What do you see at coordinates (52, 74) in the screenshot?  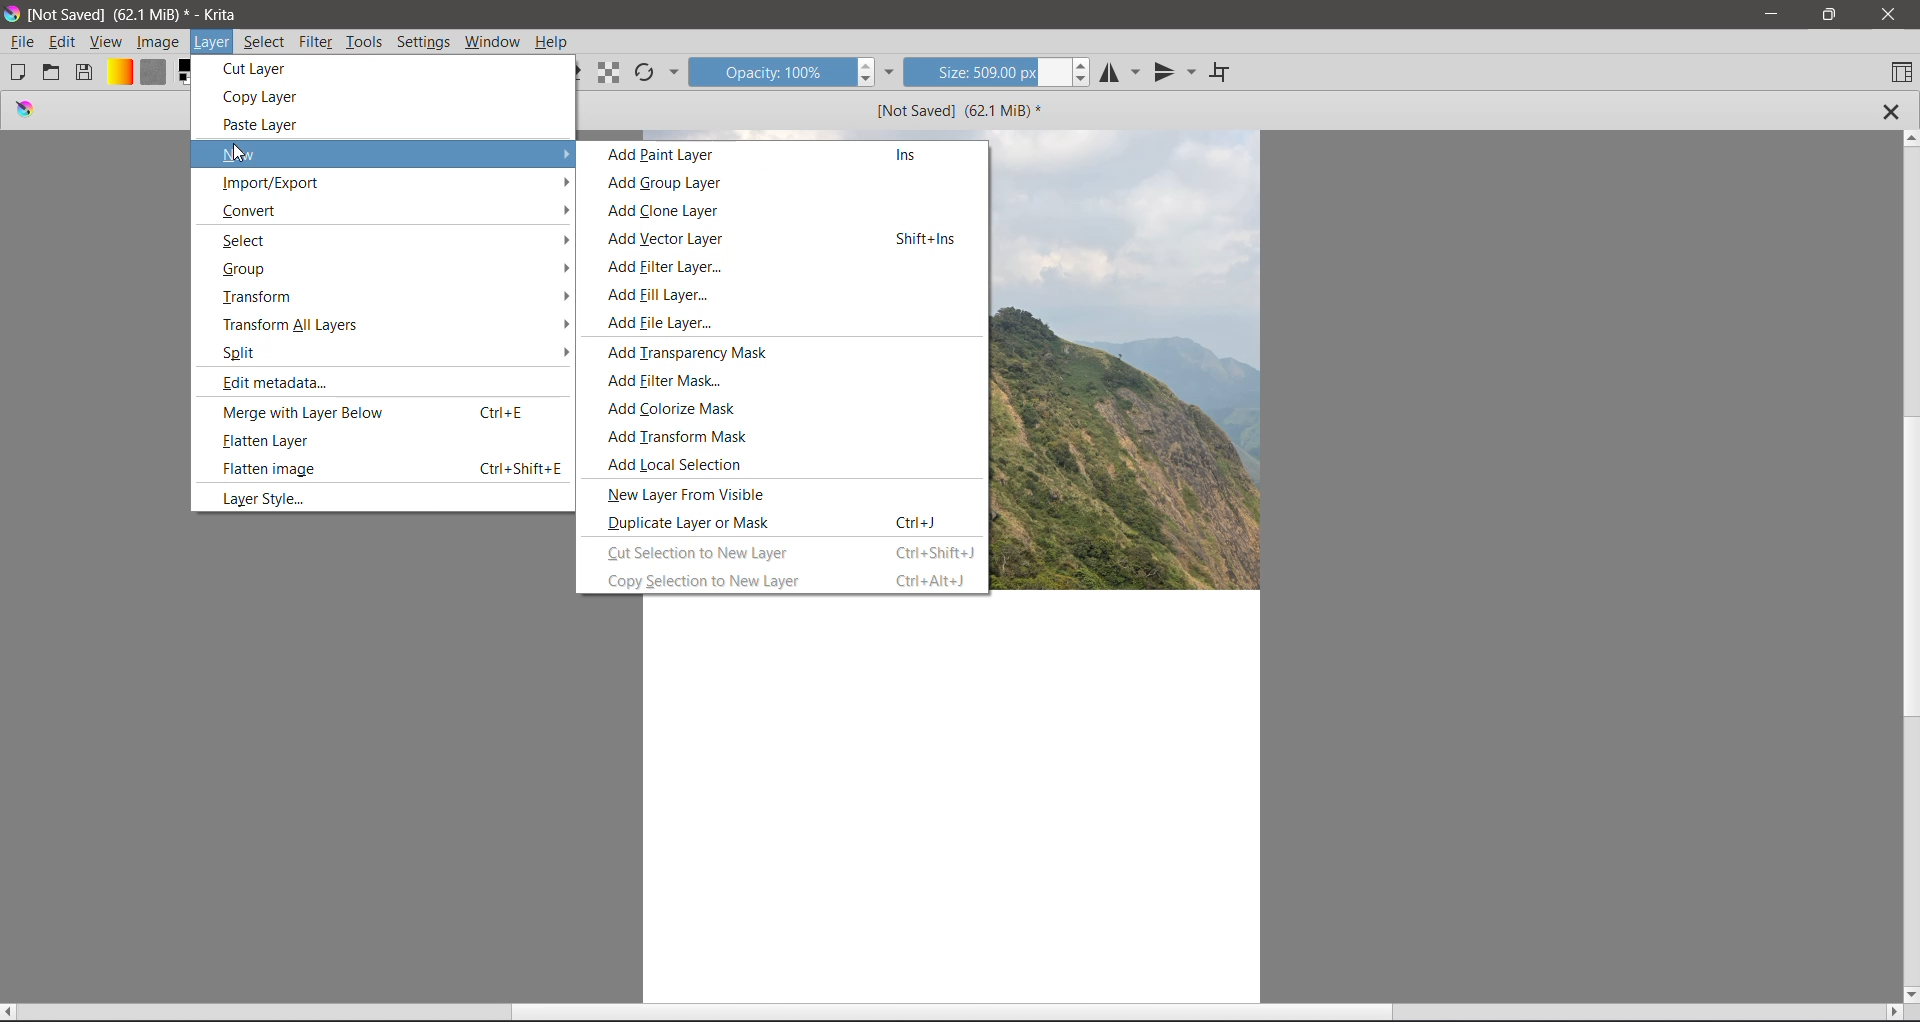 I see `Open an existing Document` at bounding box center [52, 74].